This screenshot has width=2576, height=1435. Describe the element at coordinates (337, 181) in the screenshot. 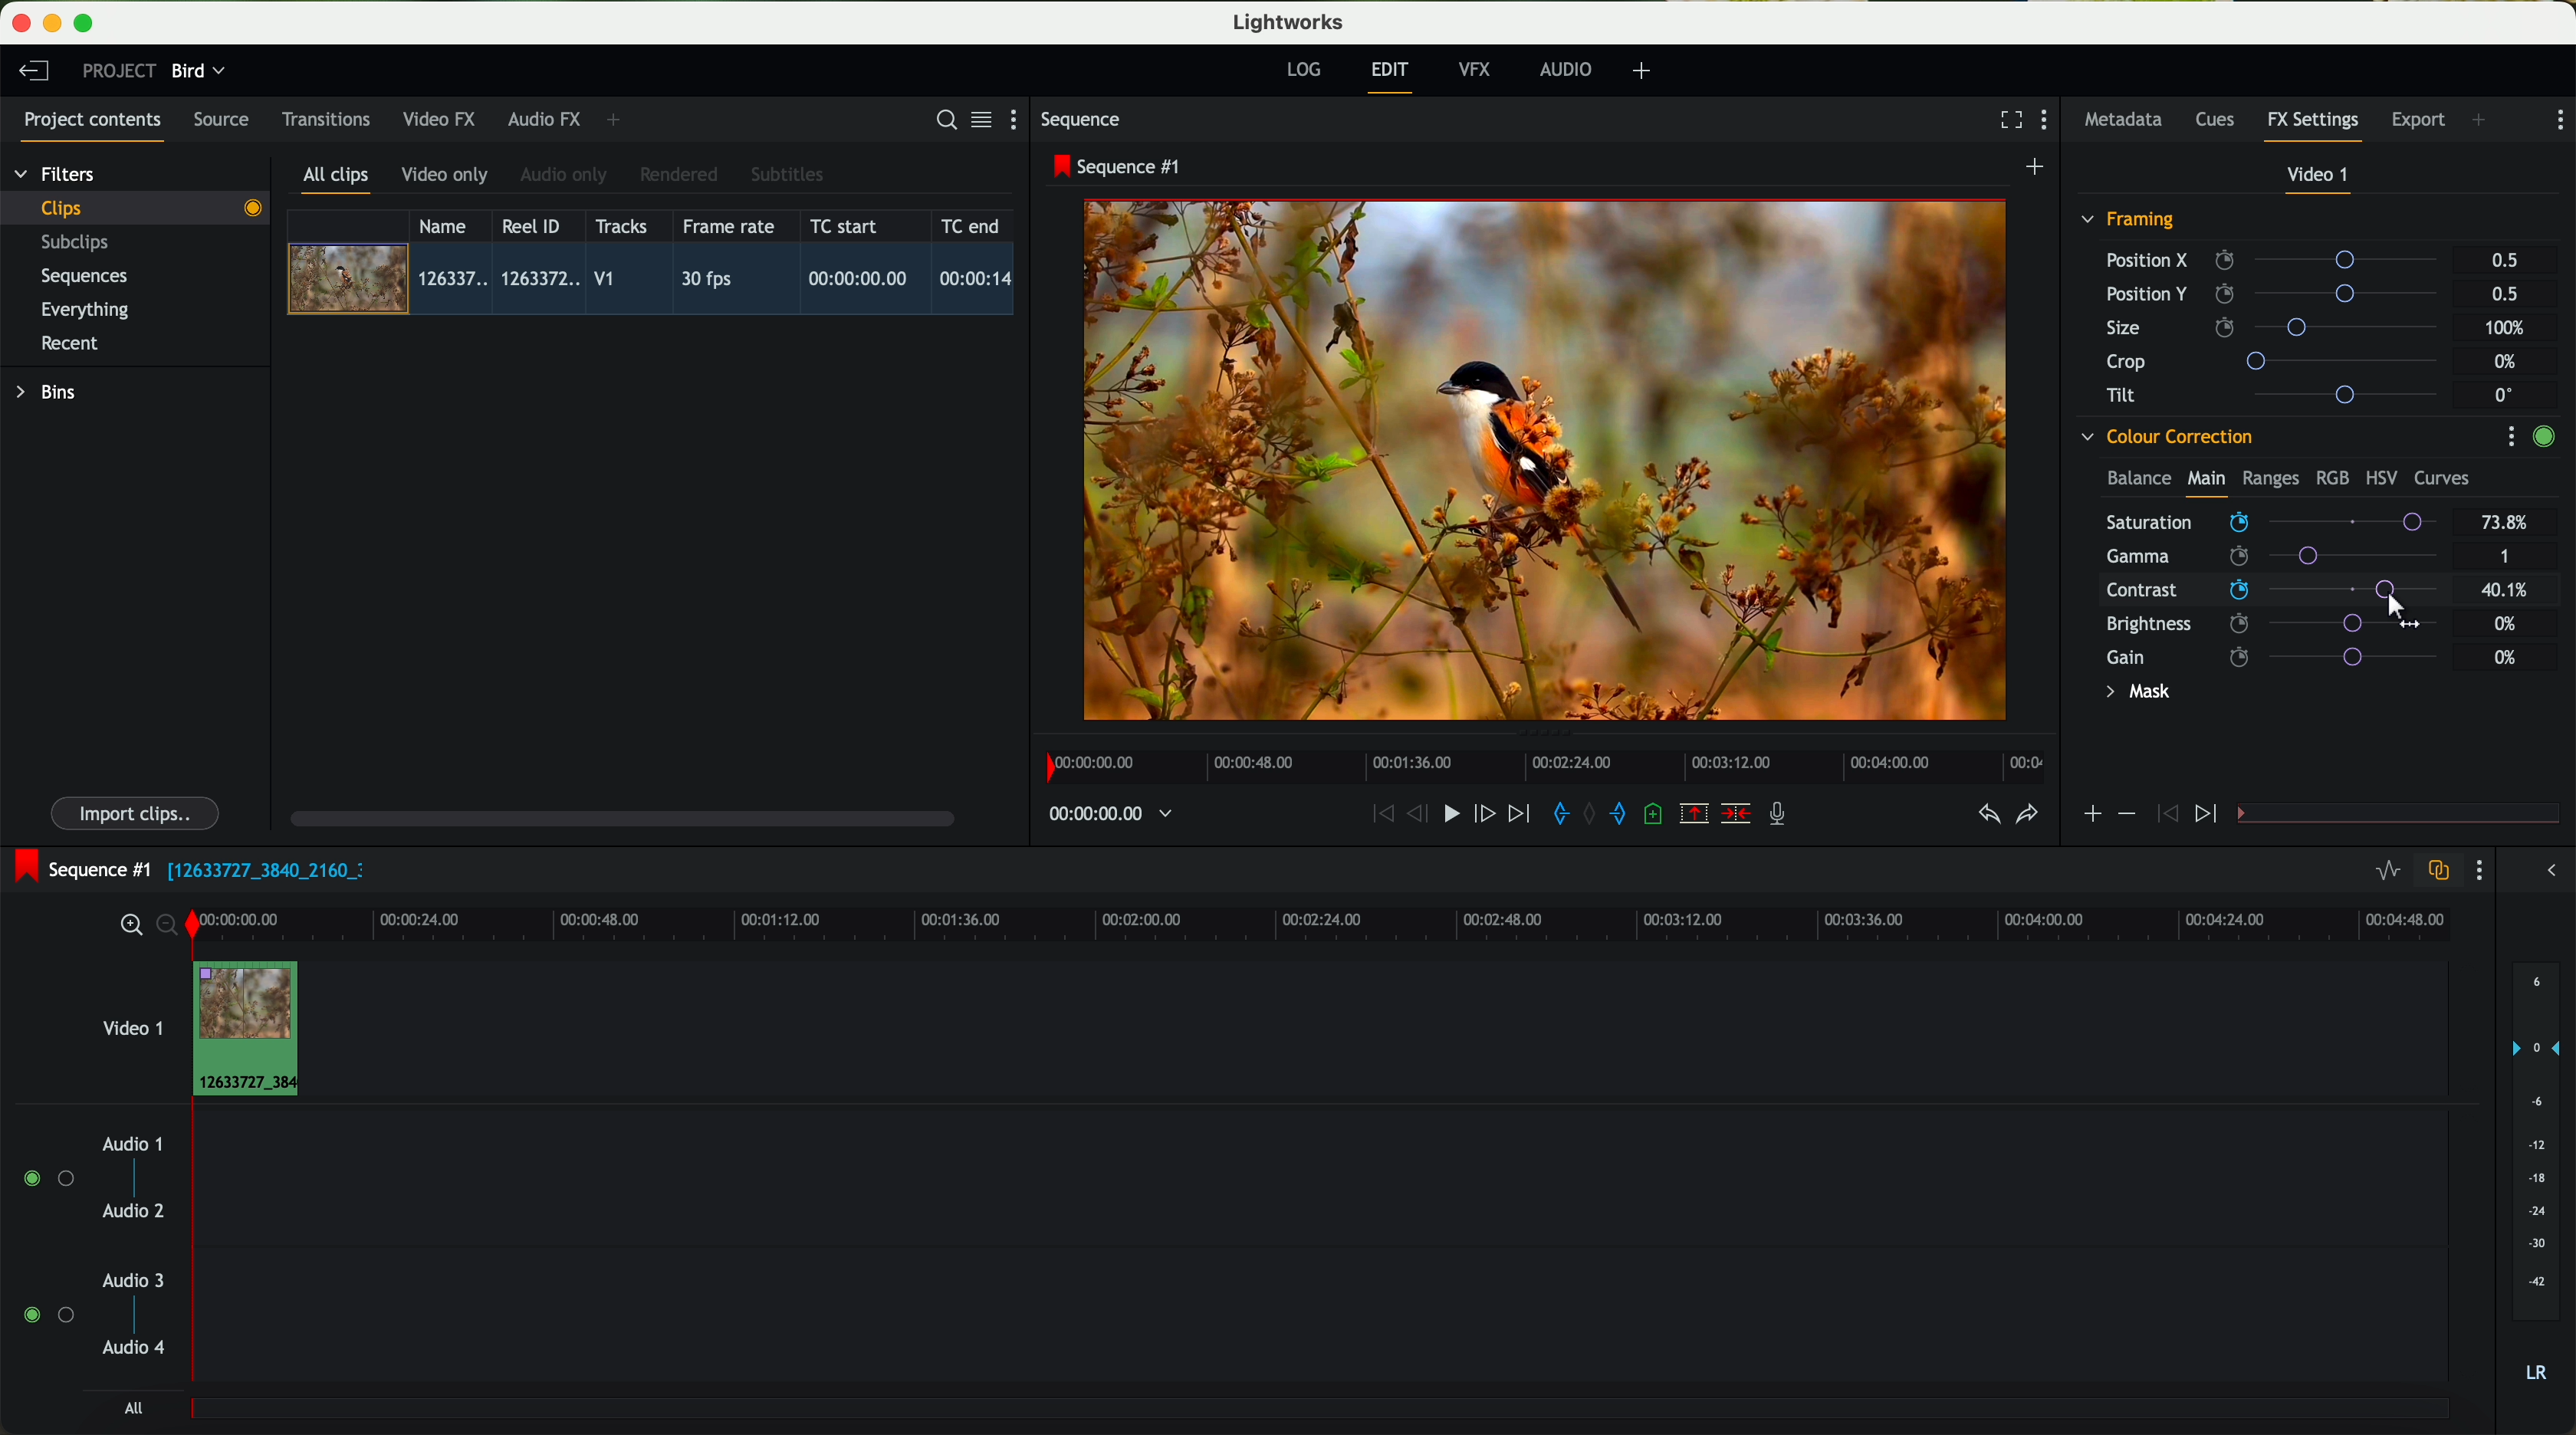

I see `all clips` at that location.